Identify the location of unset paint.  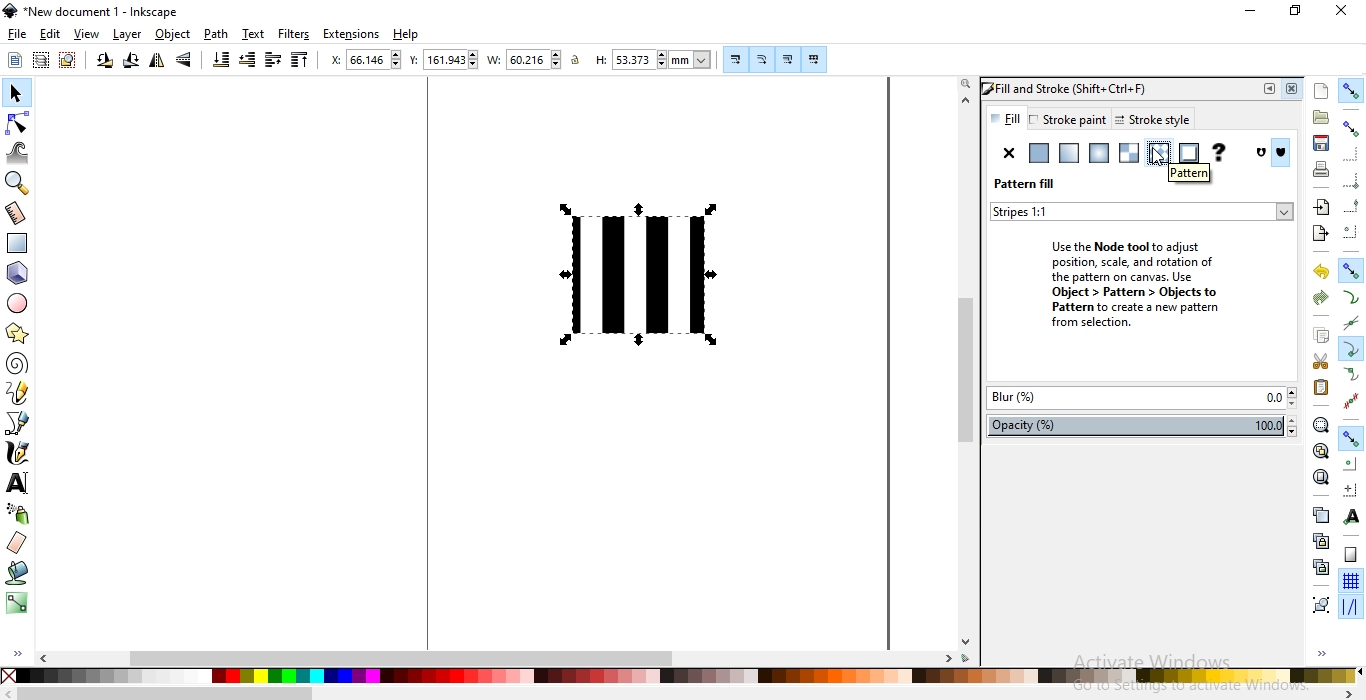
(1218, 153).